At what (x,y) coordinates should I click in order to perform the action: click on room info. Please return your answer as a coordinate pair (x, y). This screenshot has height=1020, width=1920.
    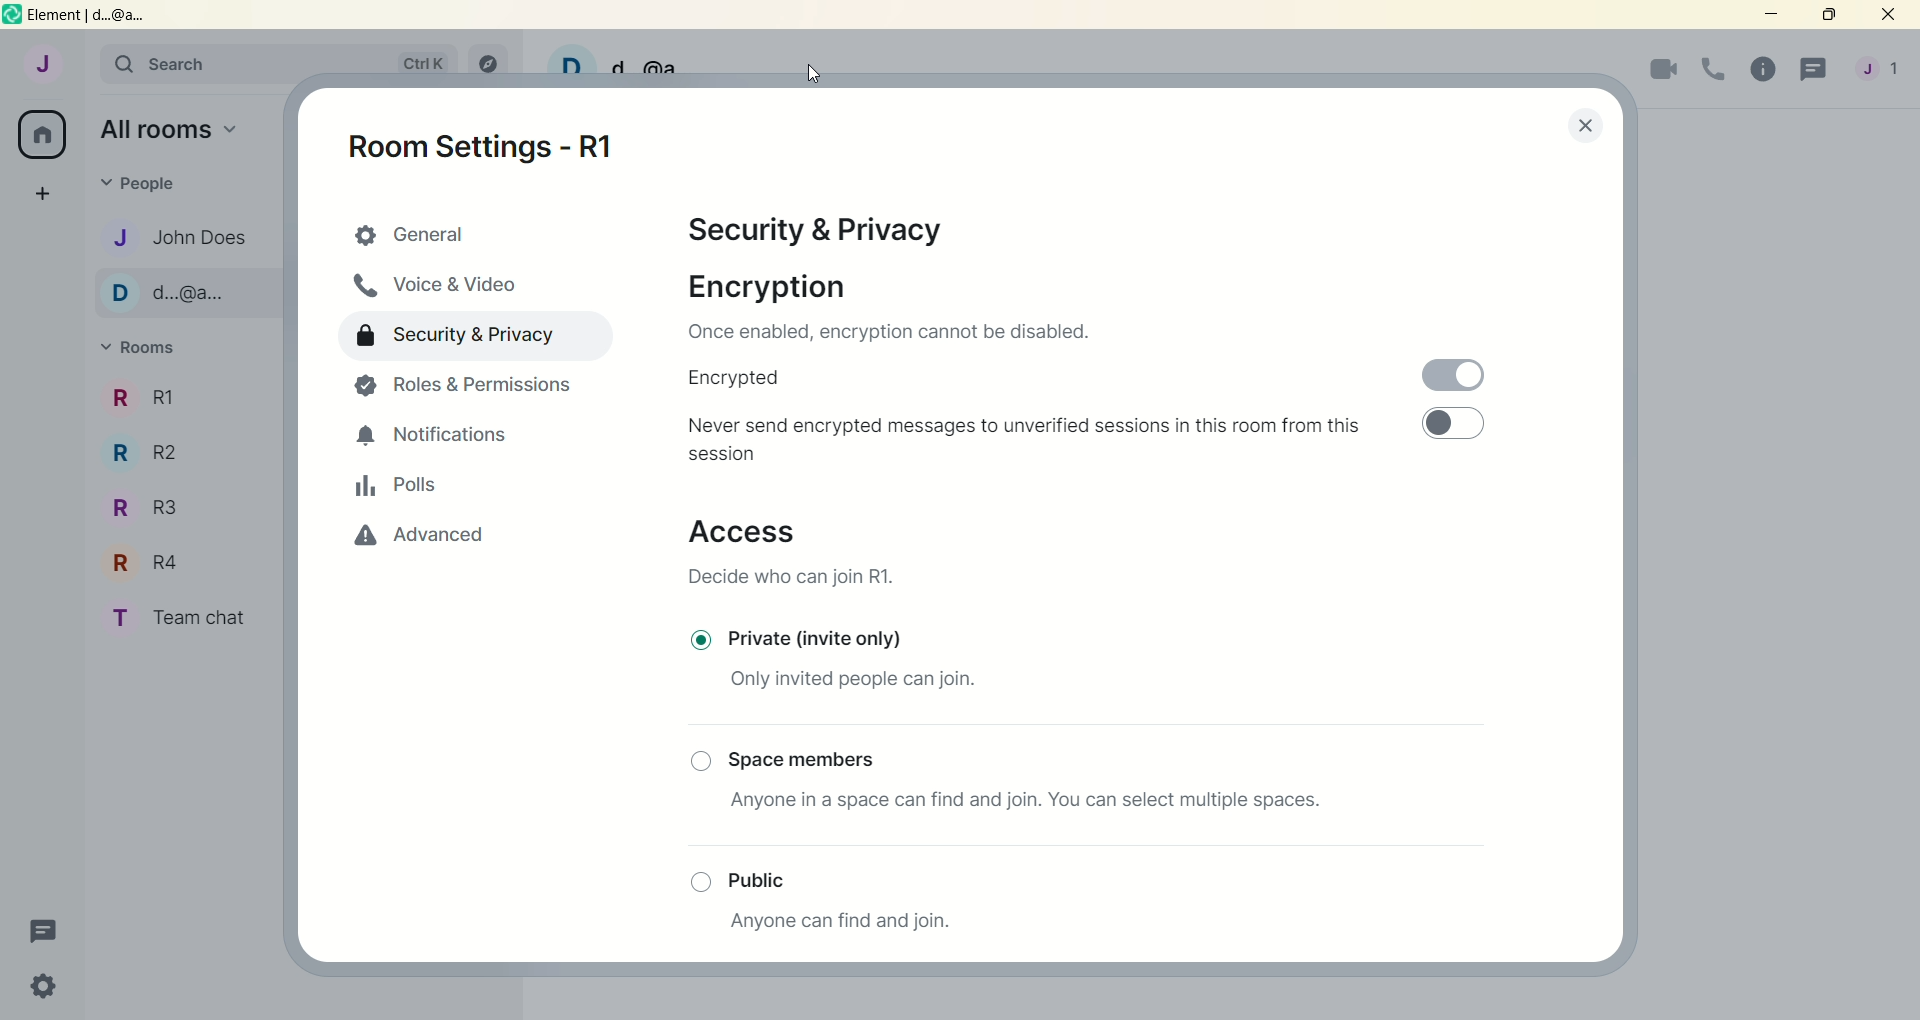
    Looking at the image, I should click on (1759, 68).